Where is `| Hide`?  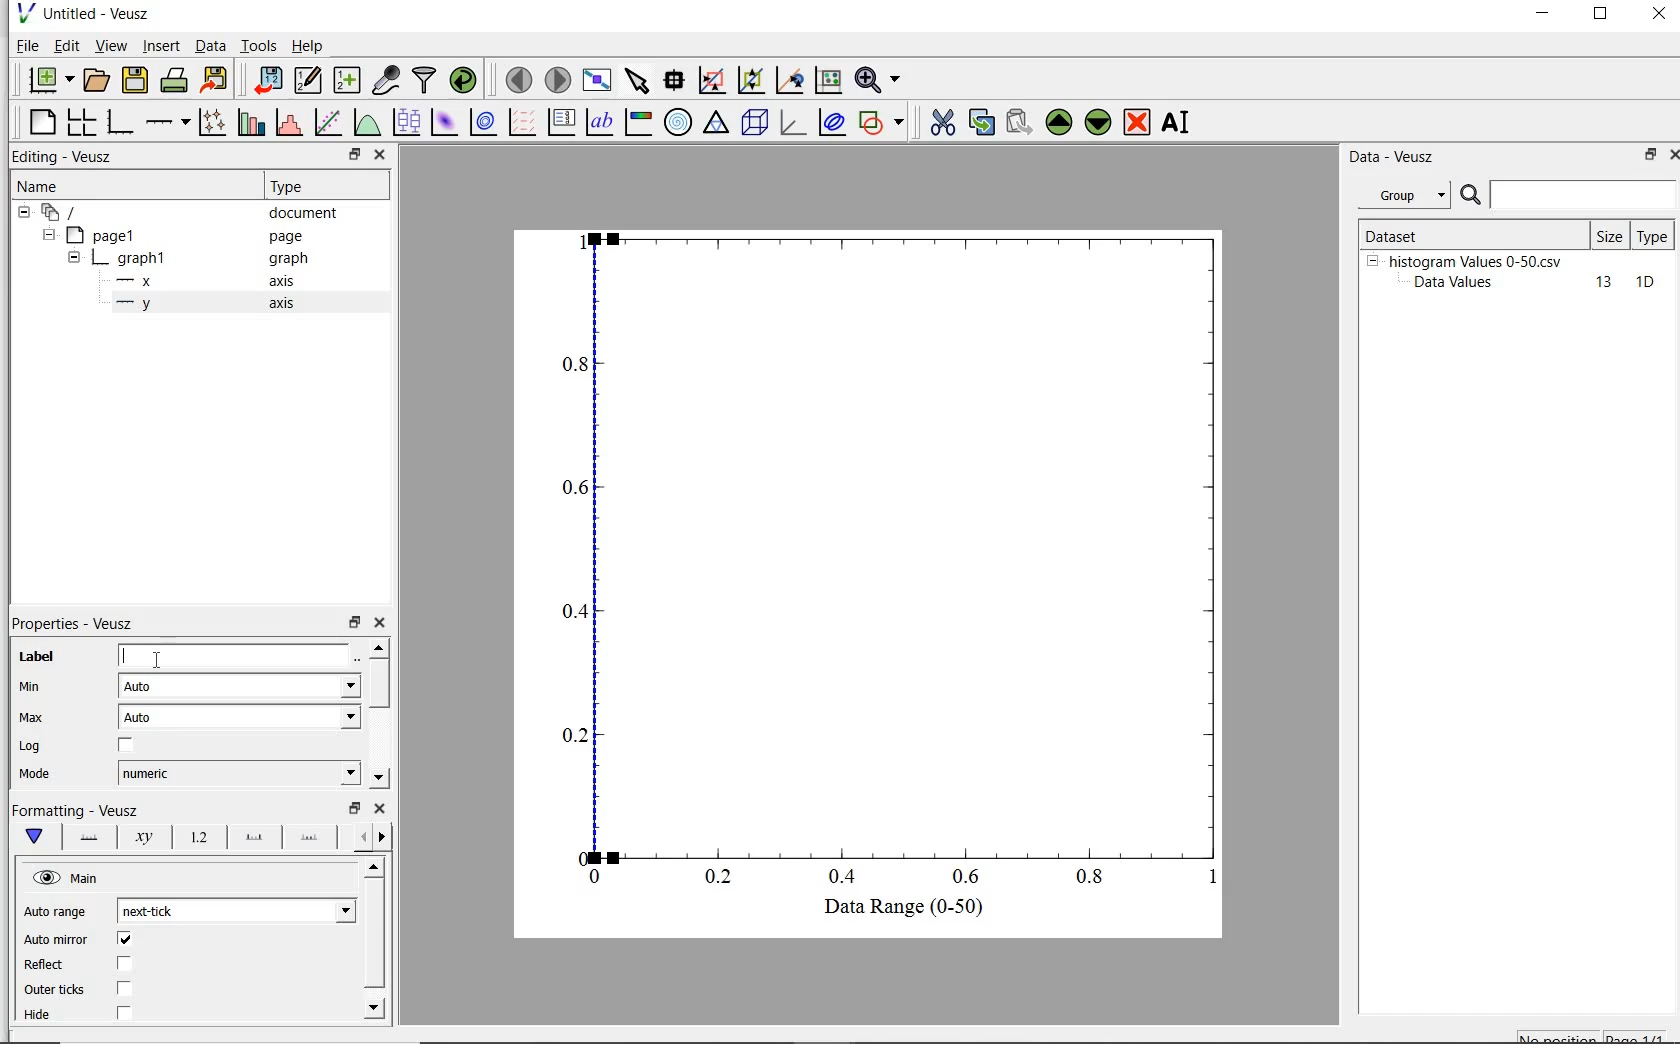
| Hide is located at coordinates (36, 1015).